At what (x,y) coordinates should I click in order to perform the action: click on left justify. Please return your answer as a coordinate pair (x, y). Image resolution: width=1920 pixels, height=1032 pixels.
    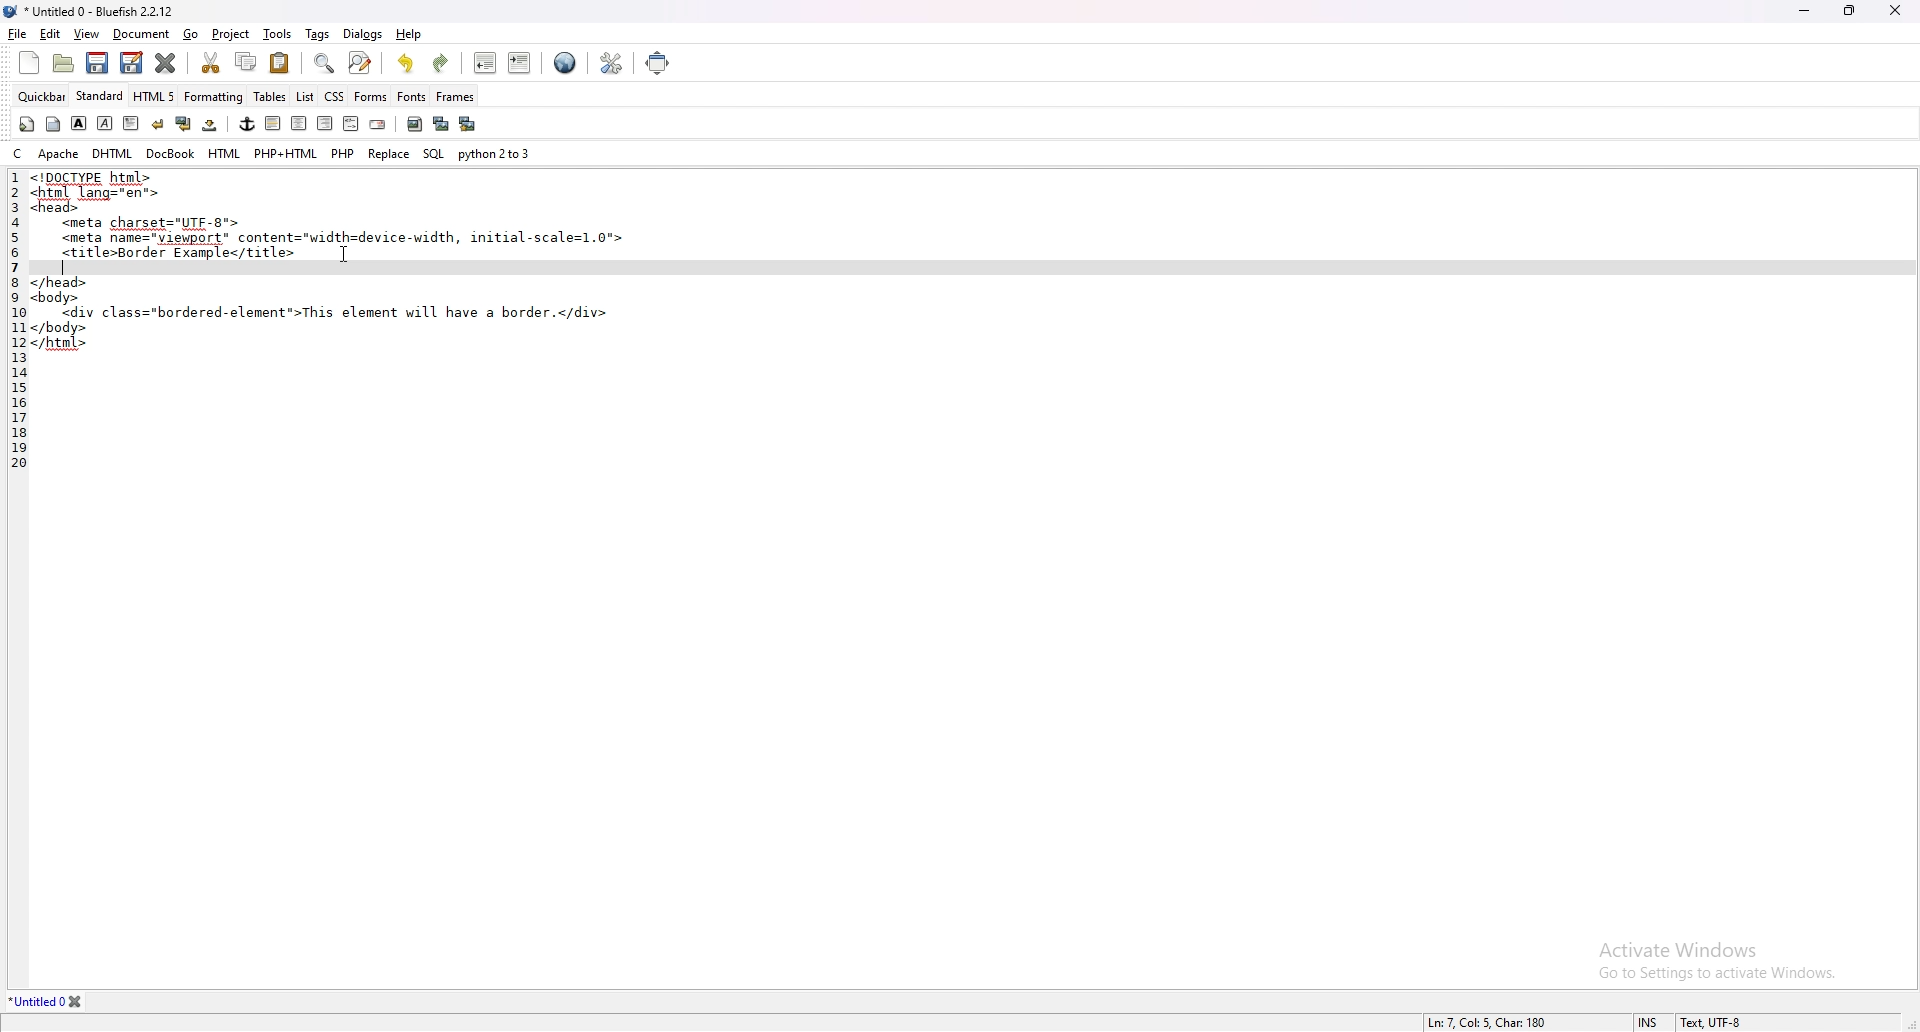
    Looking at the image, I should click on (274, 123).